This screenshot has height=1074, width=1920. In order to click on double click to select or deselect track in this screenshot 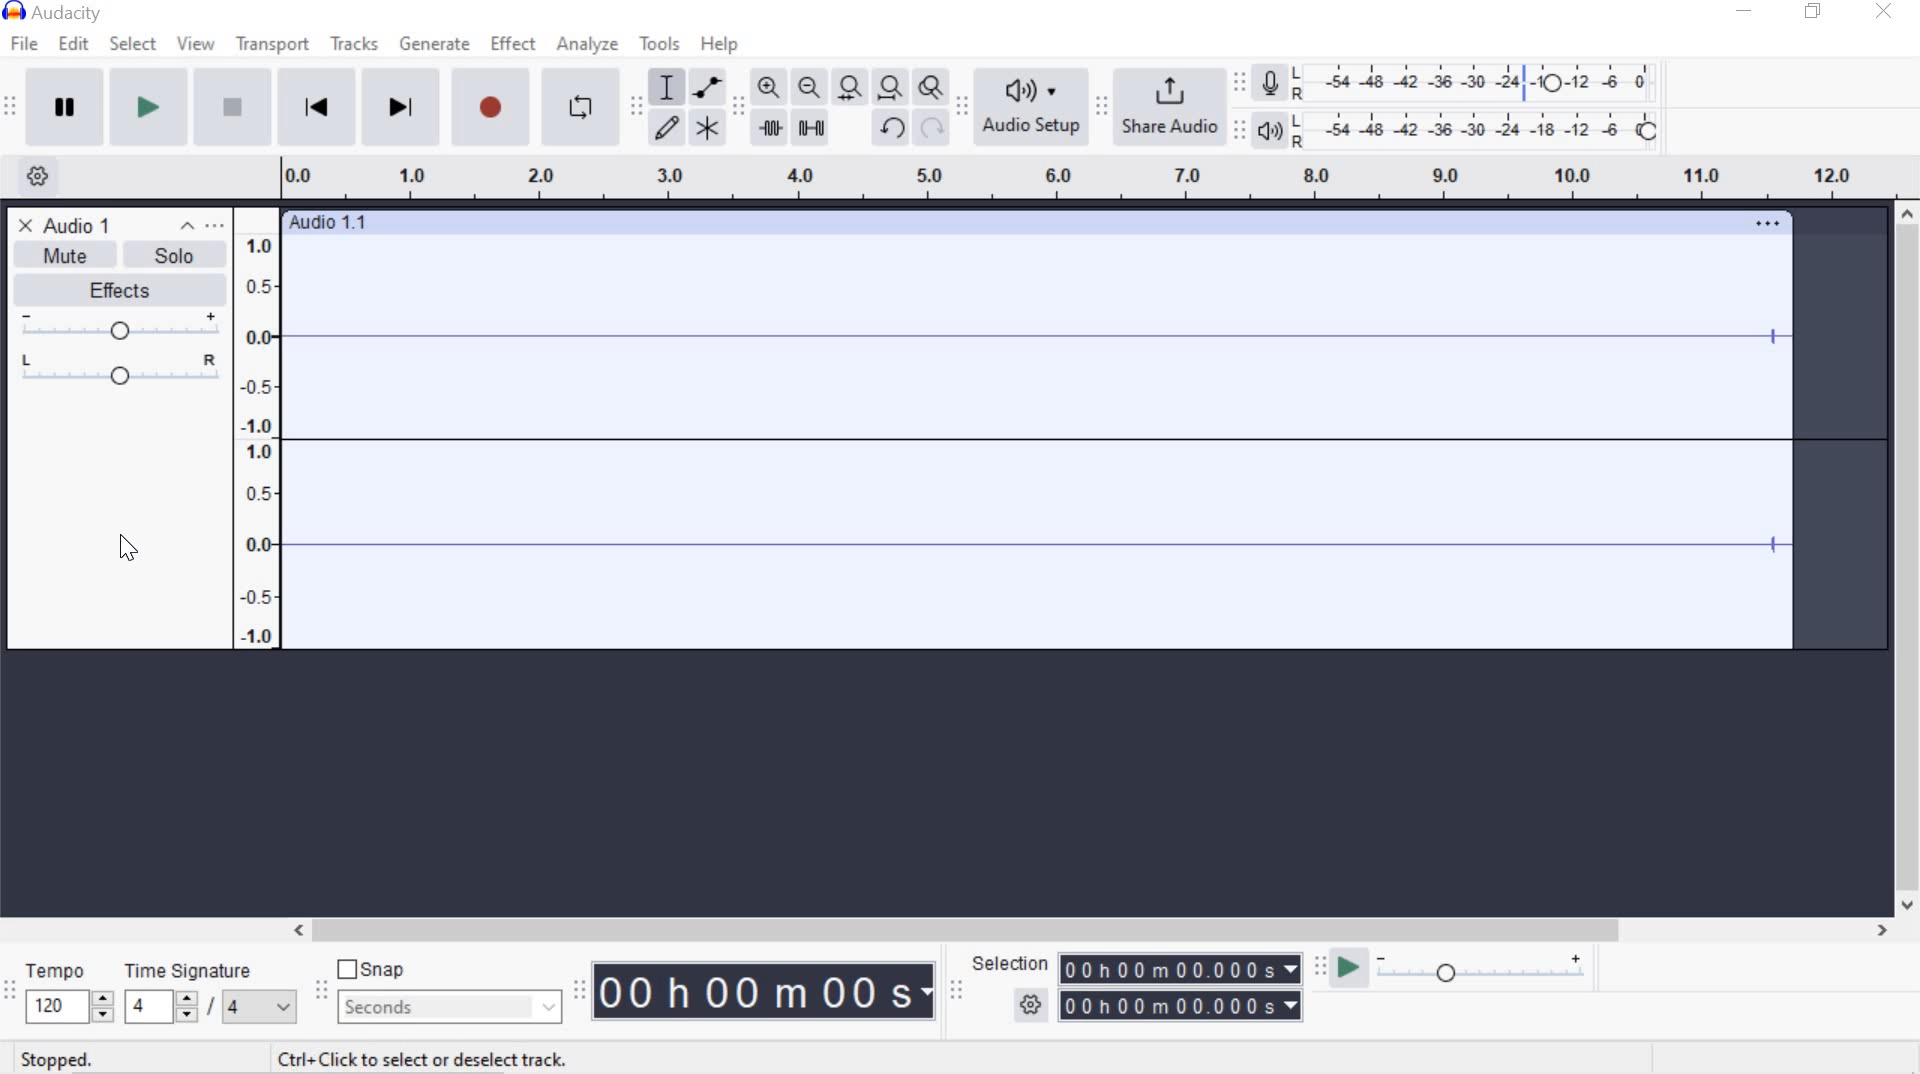, I will do `click(422, 1057)`.